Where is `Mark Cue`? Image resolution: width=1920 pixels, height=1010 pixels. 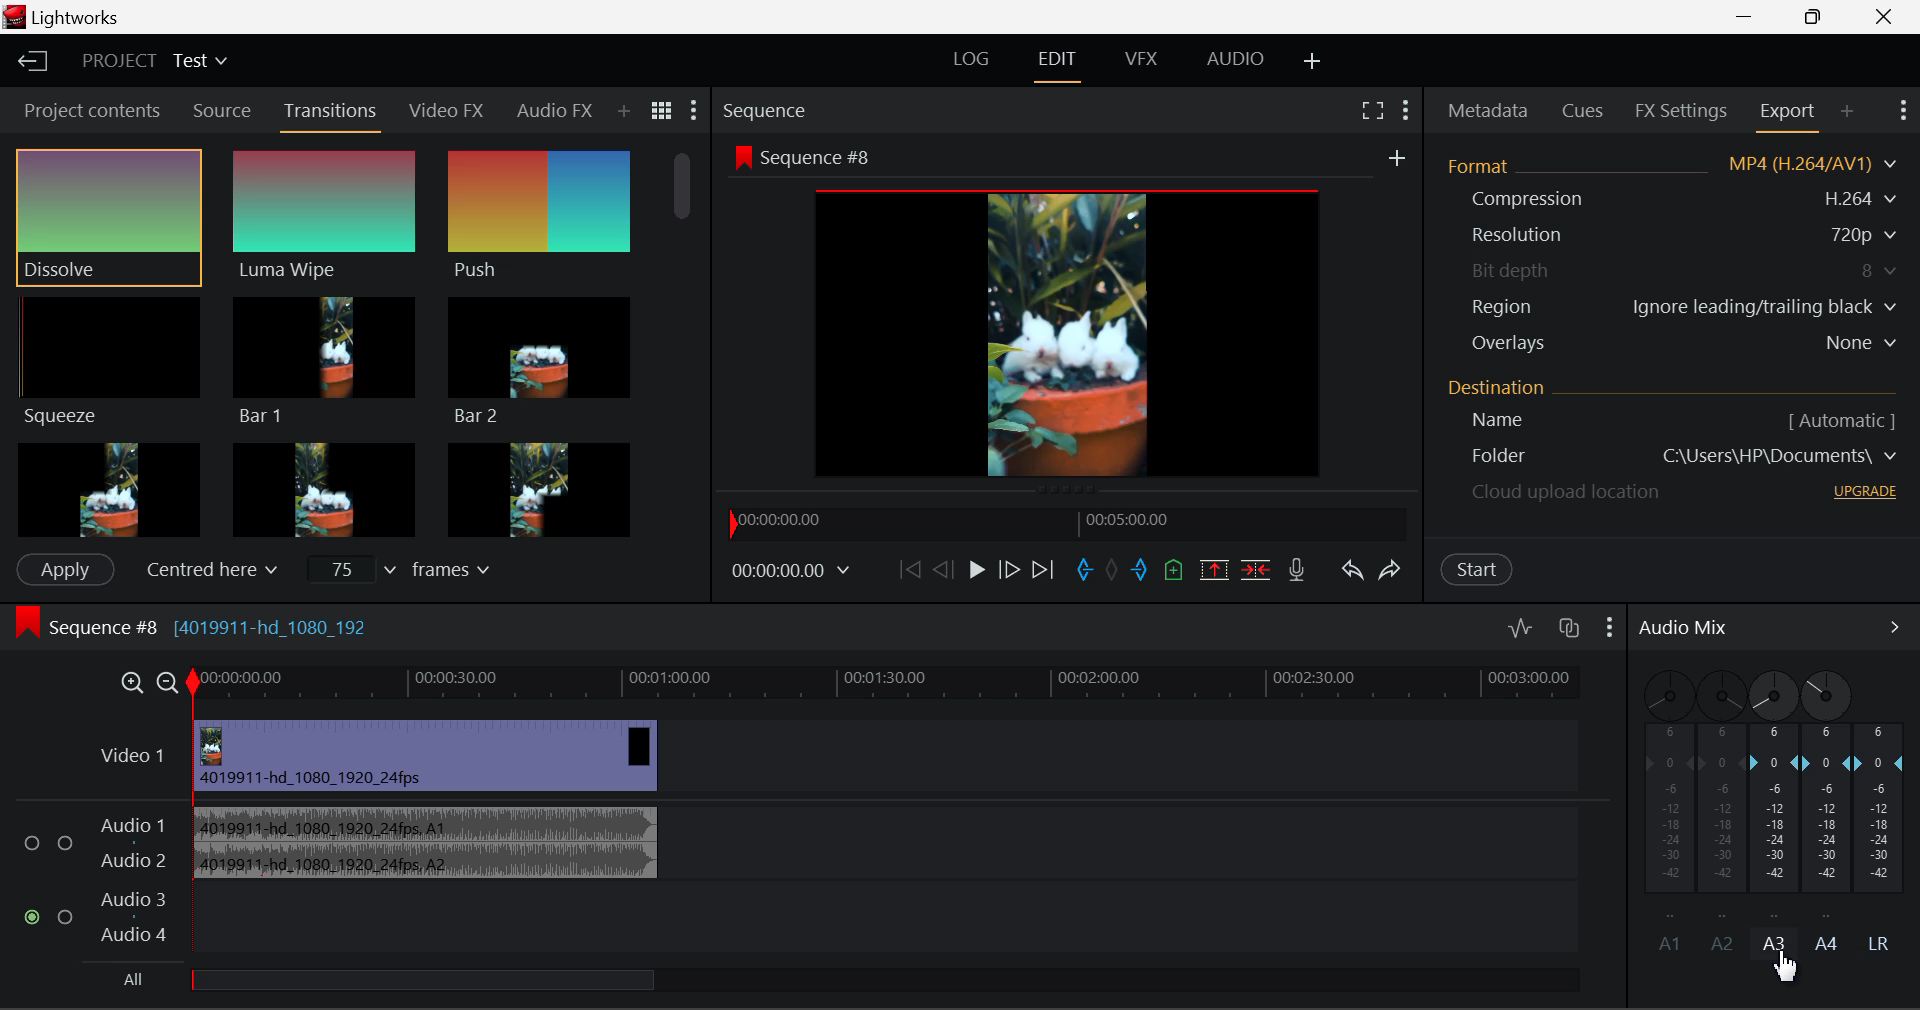 Mark Cue is located at coordinates (1174, 569).